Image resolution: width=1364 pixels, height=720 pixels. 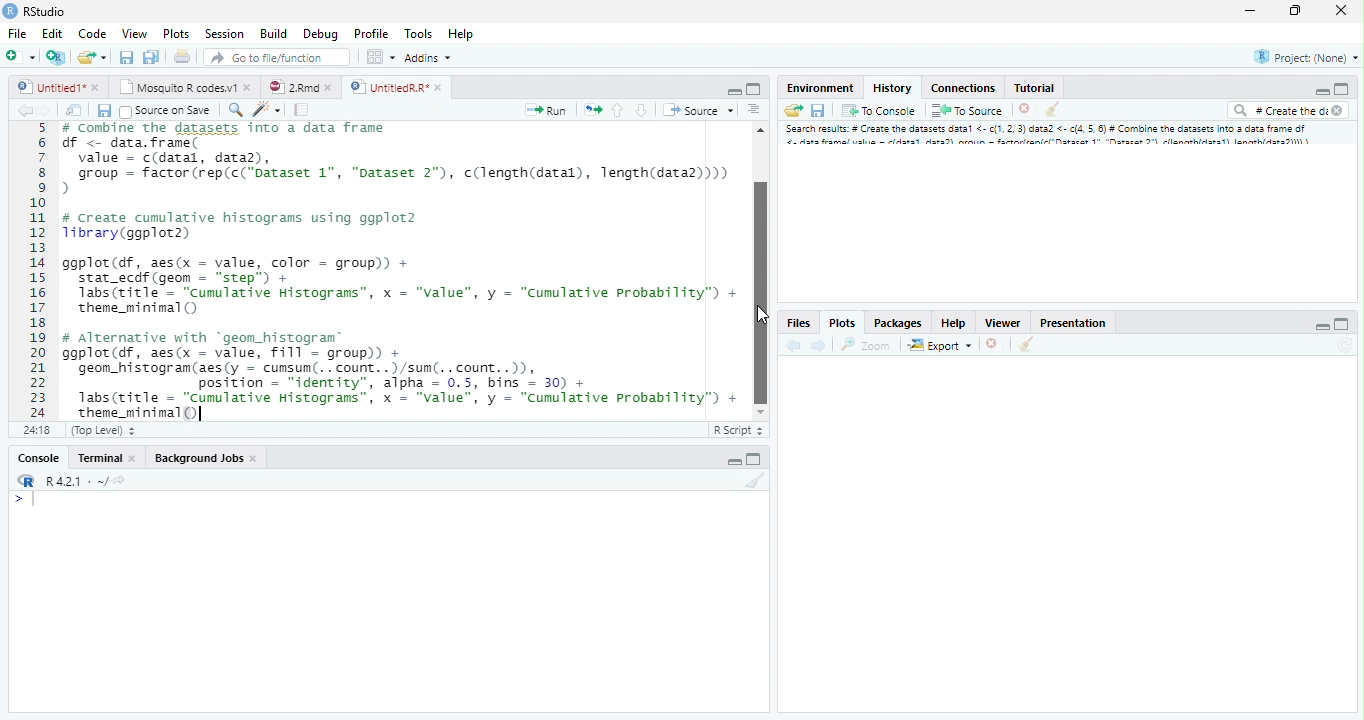 What do you see at coordinates (1286, 112) in the screenshot?
I see `# Create the di` at bounding box center [1286, 112].